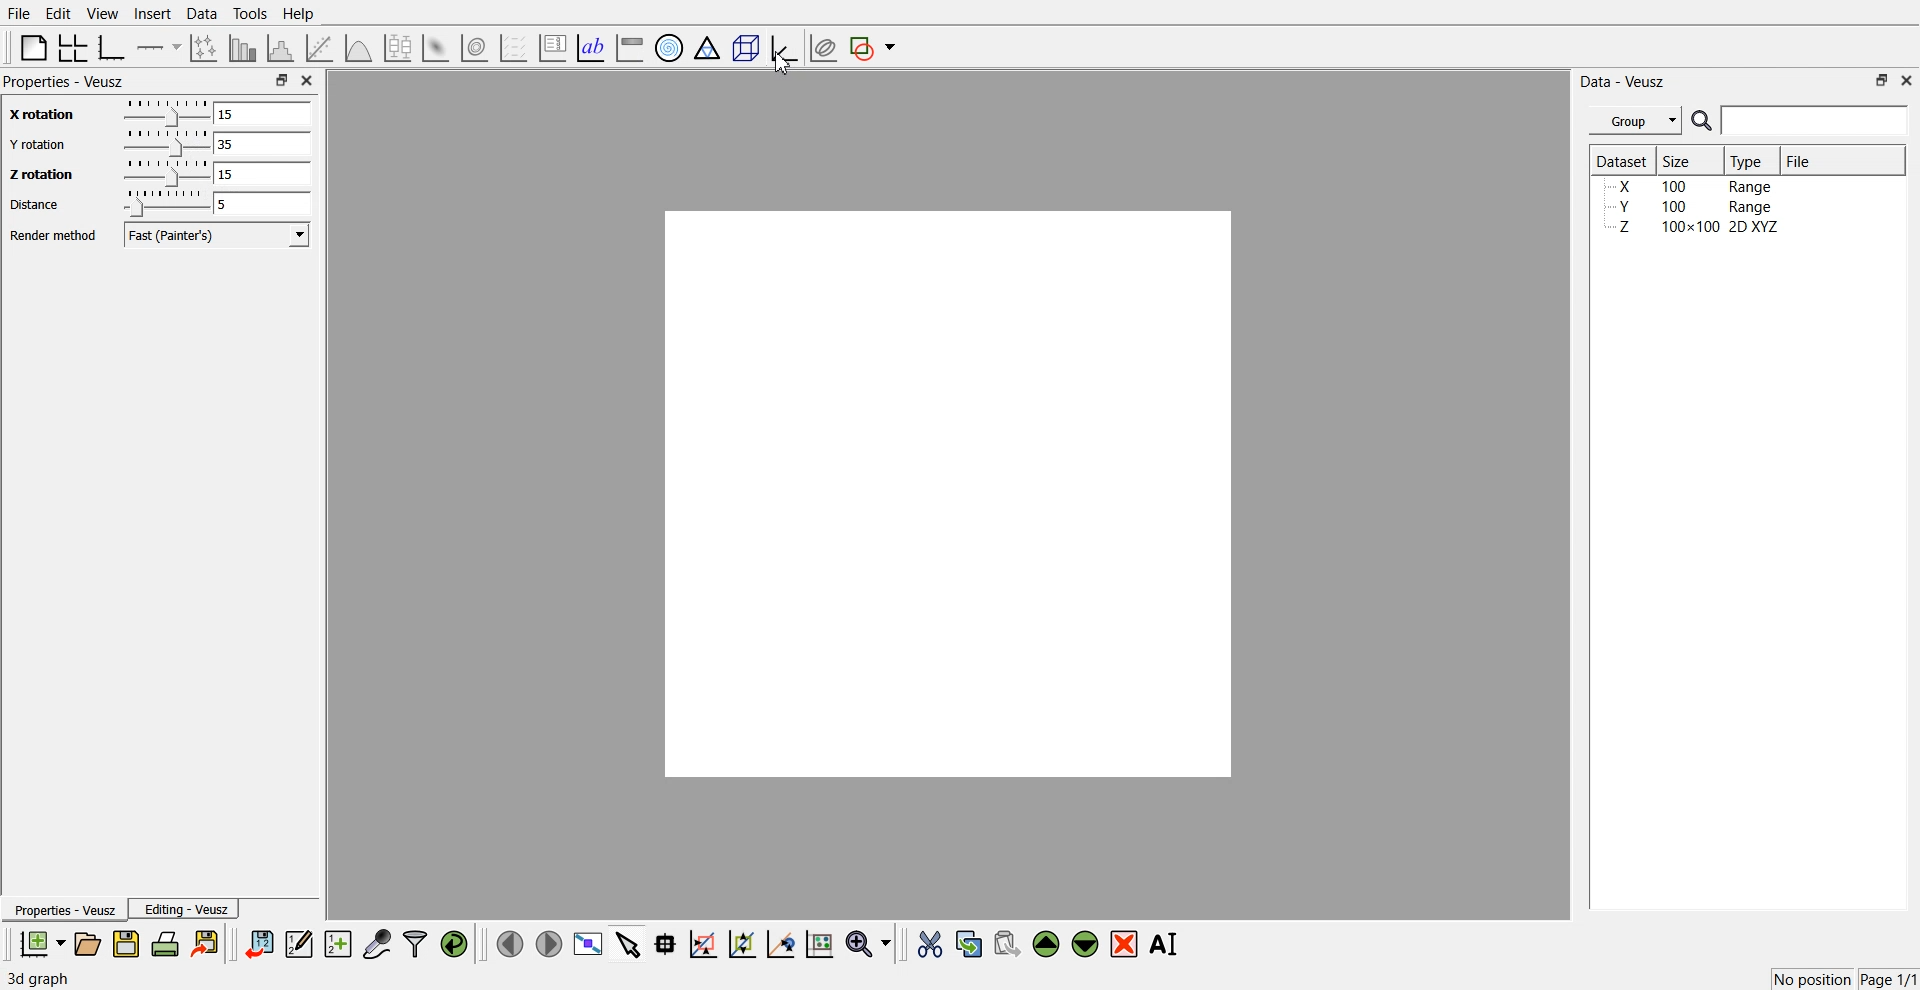 This screenshot has width=1920, height=990. I want to click on Remove the selected widget, so click(1124, 945).